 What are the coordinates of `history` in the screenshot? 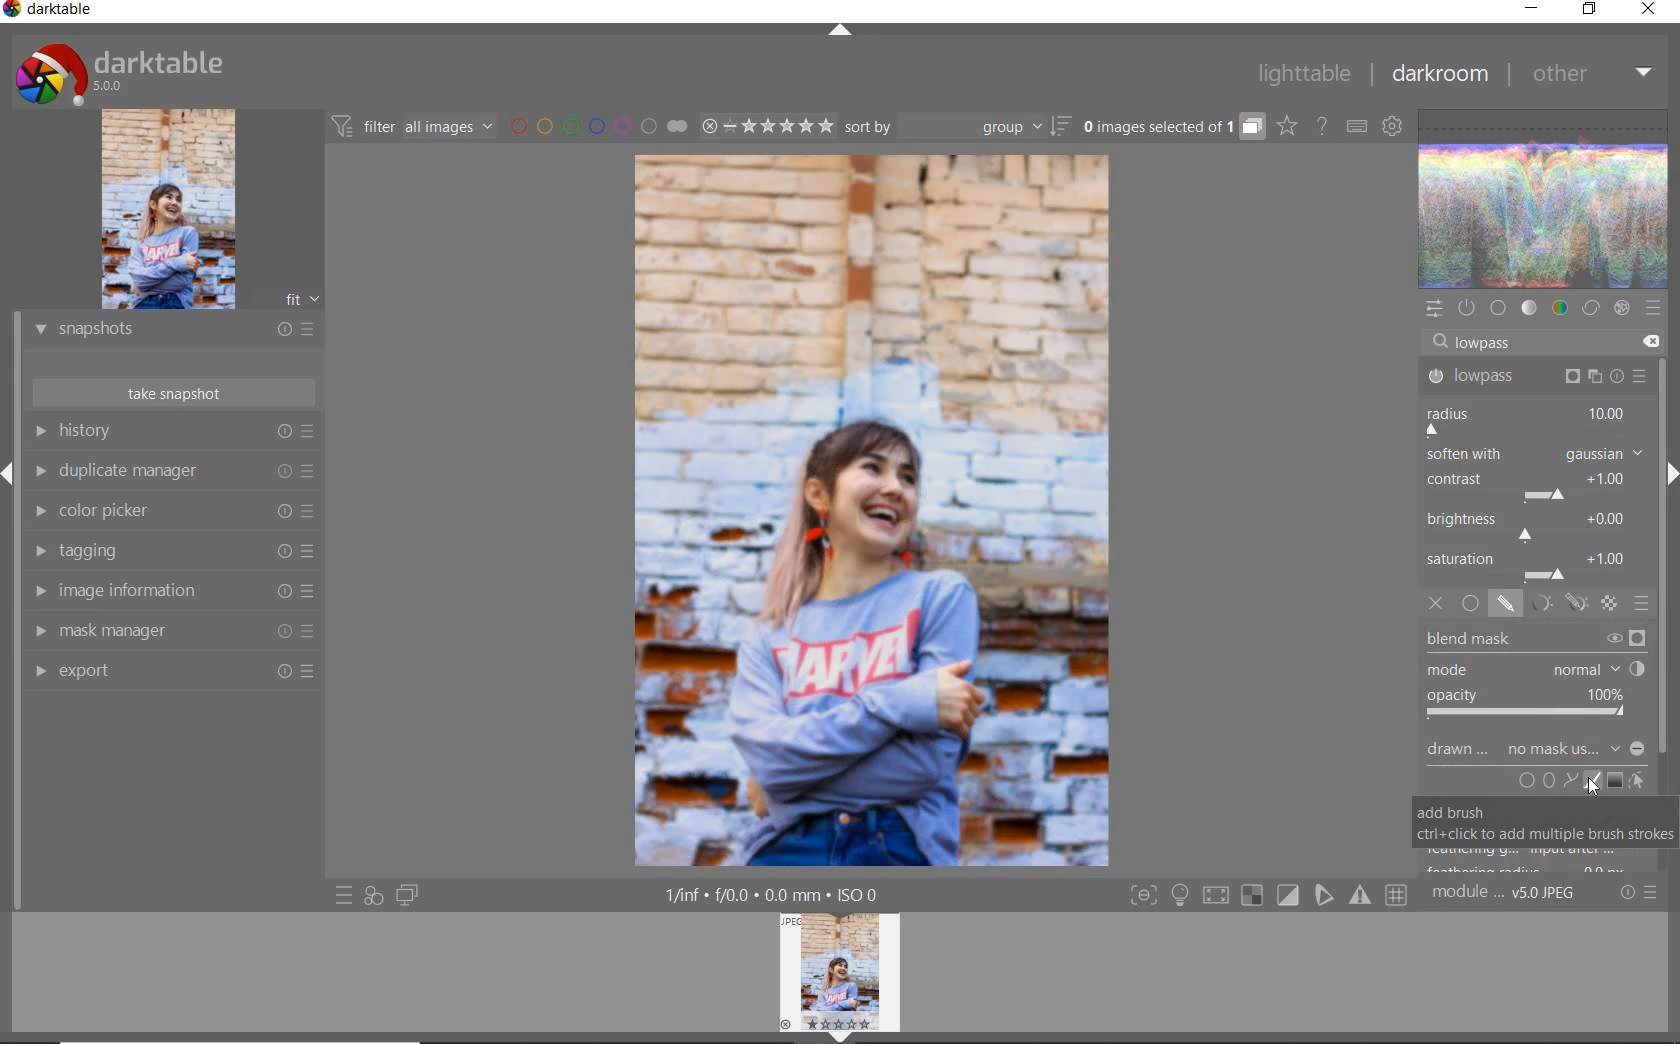 It's located at (180, 432).